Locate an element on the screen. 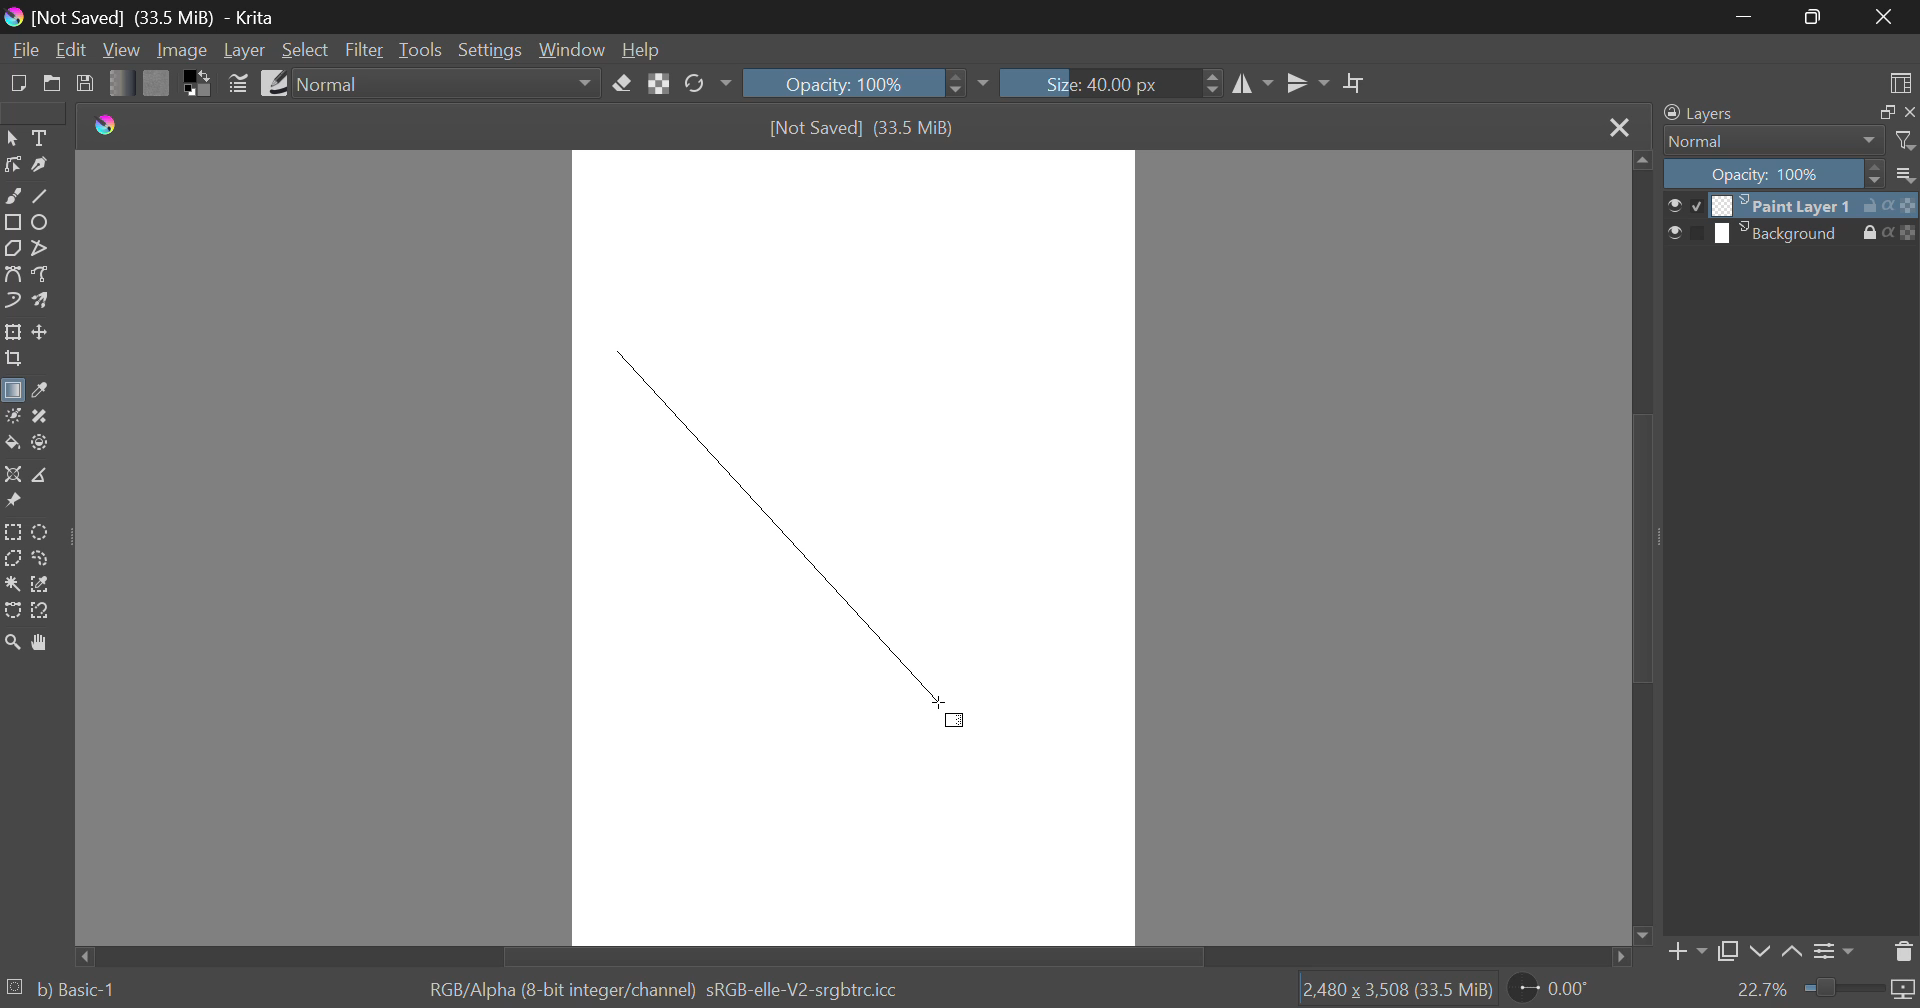 This screenshot has height=1008, width=1920. 22.7% is located at coordinates (1825, 991).